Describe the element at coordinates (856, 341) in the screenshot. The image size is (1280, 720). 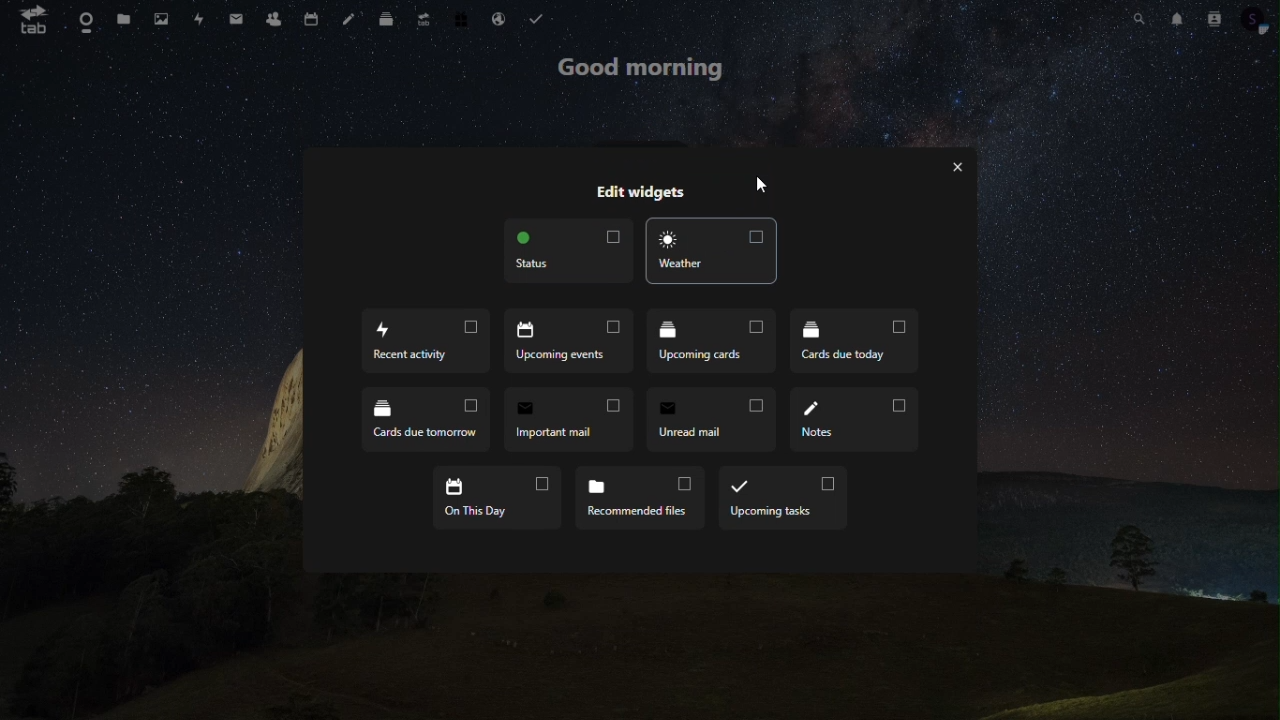
I see `cards due today` at that location.